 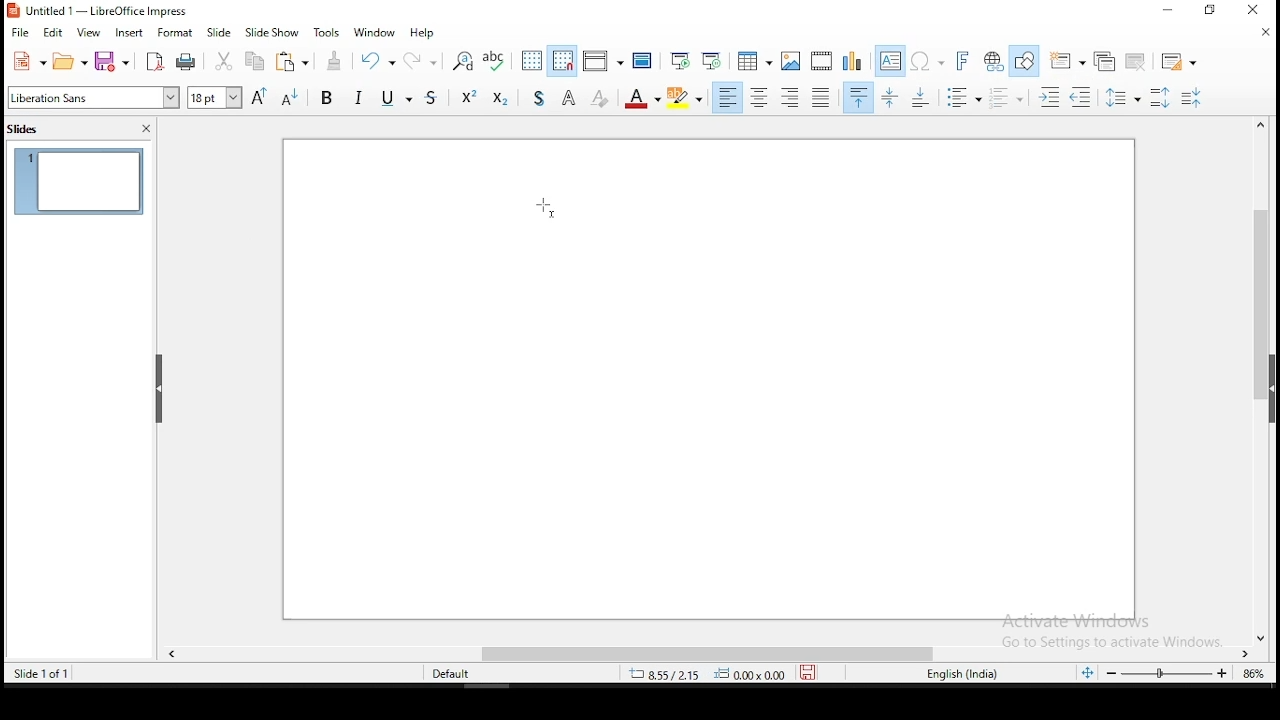 What do you see at coordinates (112, 60) in the screenshot?
I see `save` at bounding box center [112, 60].